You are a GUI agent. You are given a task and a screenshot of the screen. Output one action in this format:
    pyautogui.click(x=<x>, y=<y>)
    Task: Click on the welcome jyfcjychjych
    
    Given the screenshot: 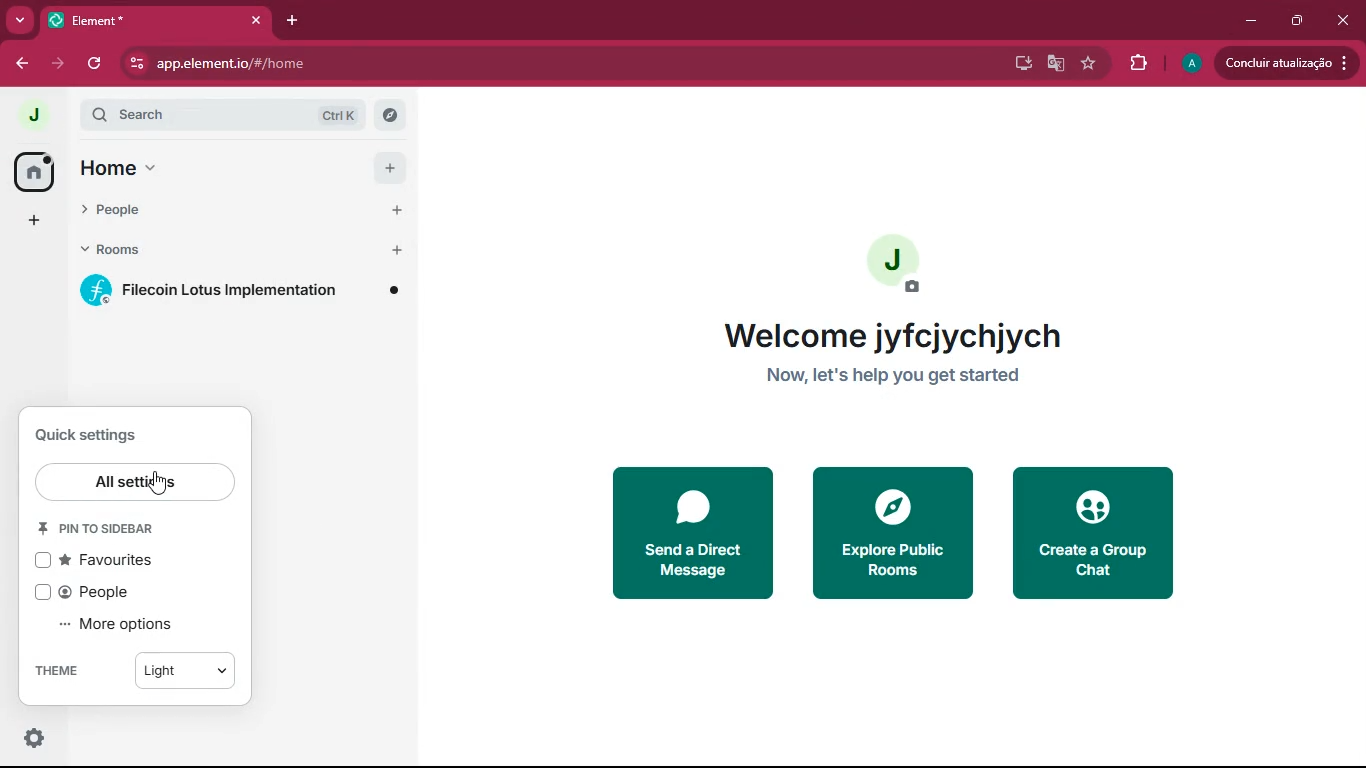 What is the action you would take?
    pyautogui.click(x=894, y=337)
    